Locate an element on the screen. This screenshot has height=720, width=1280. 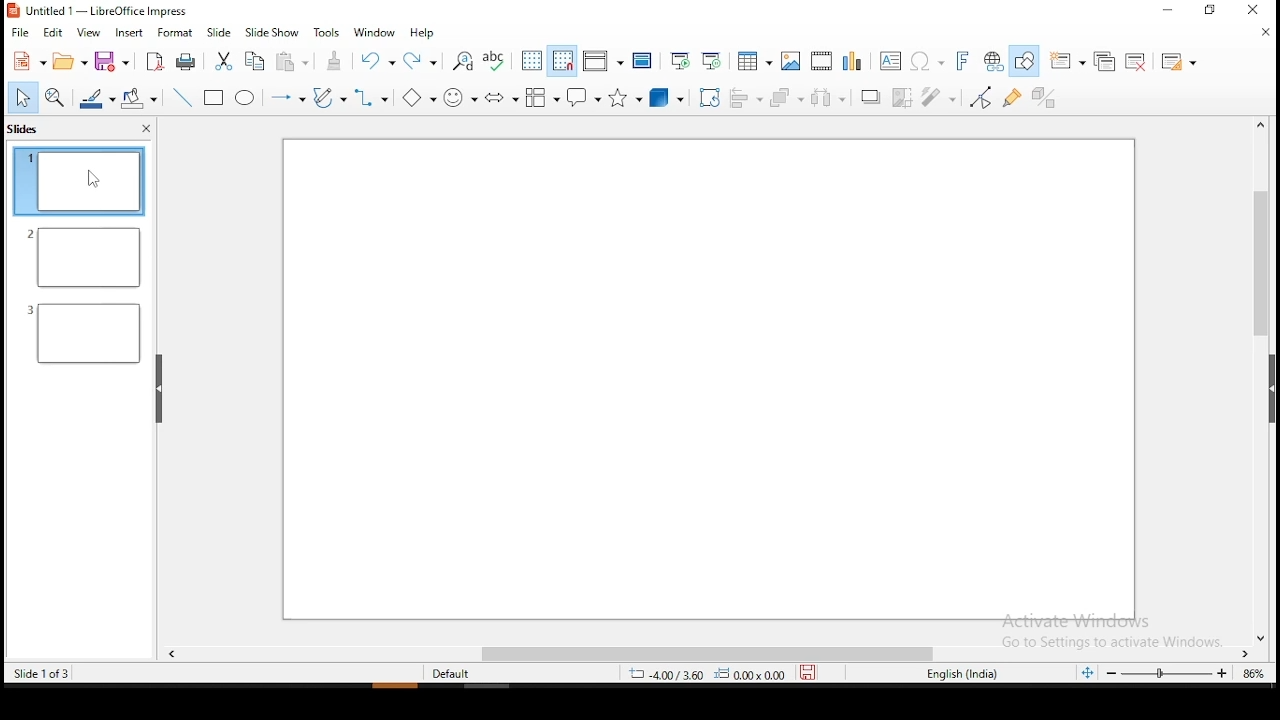
open is located at coordinates (70, 59).